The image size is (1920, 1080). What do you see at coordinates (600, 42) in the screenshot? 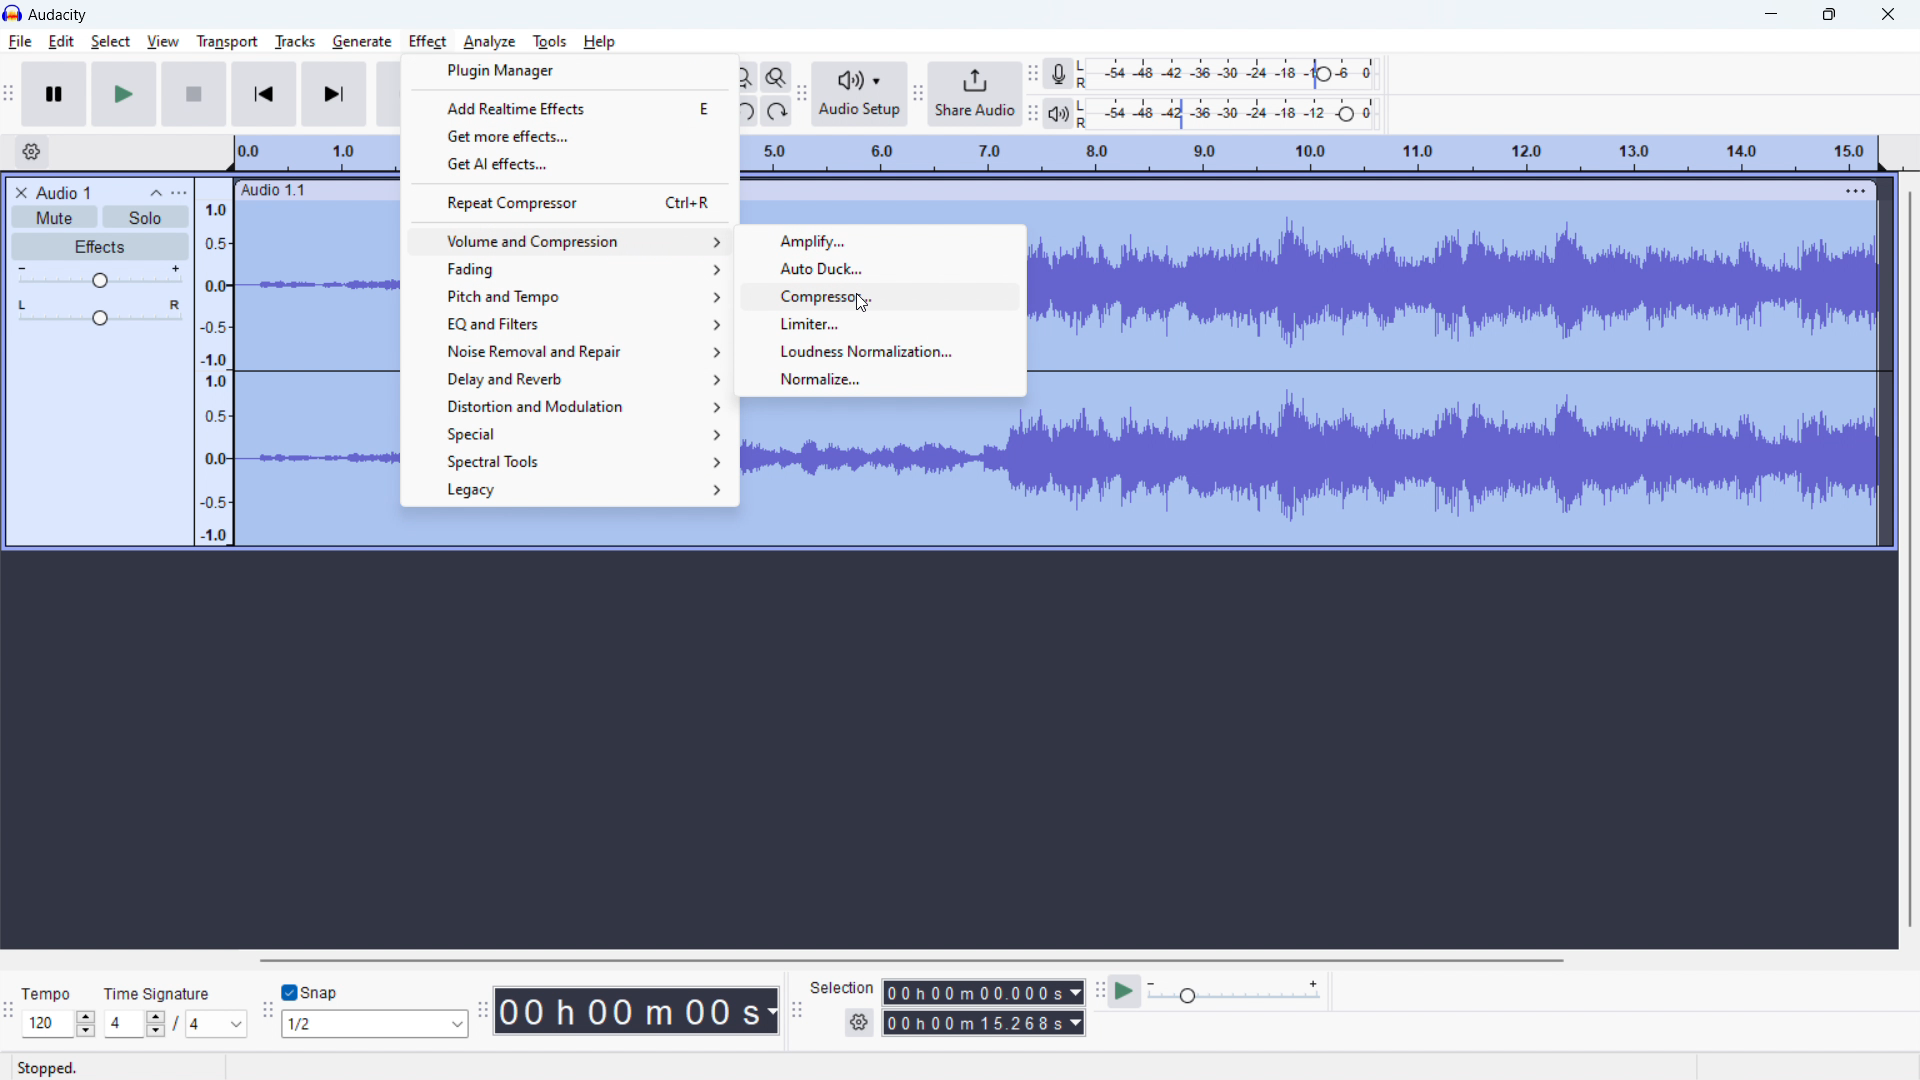
I see `help` at bounding box center [600, 42].